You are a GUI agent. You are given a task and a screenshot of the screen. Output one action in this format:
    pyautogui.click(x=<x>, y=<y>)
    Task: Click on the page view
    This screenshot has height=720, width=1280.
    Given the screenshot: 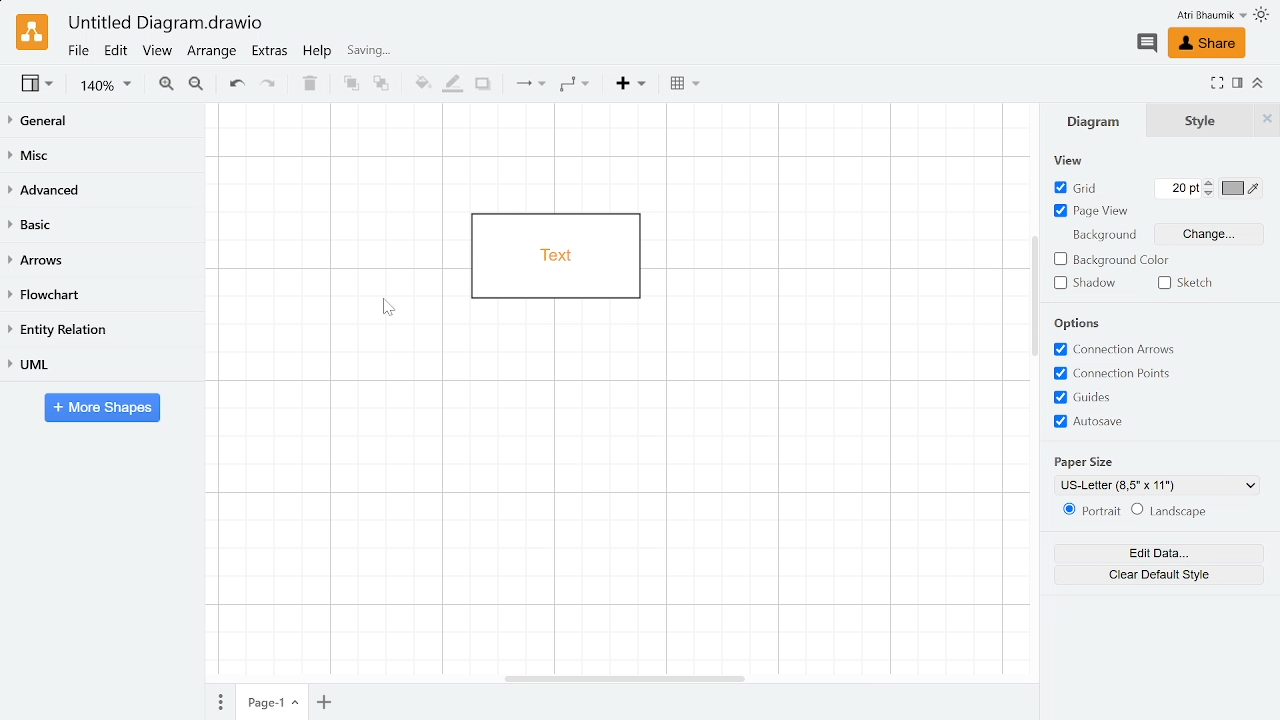 What is the action you would take?
    pyautogui.click(x=1092, y=213)
    